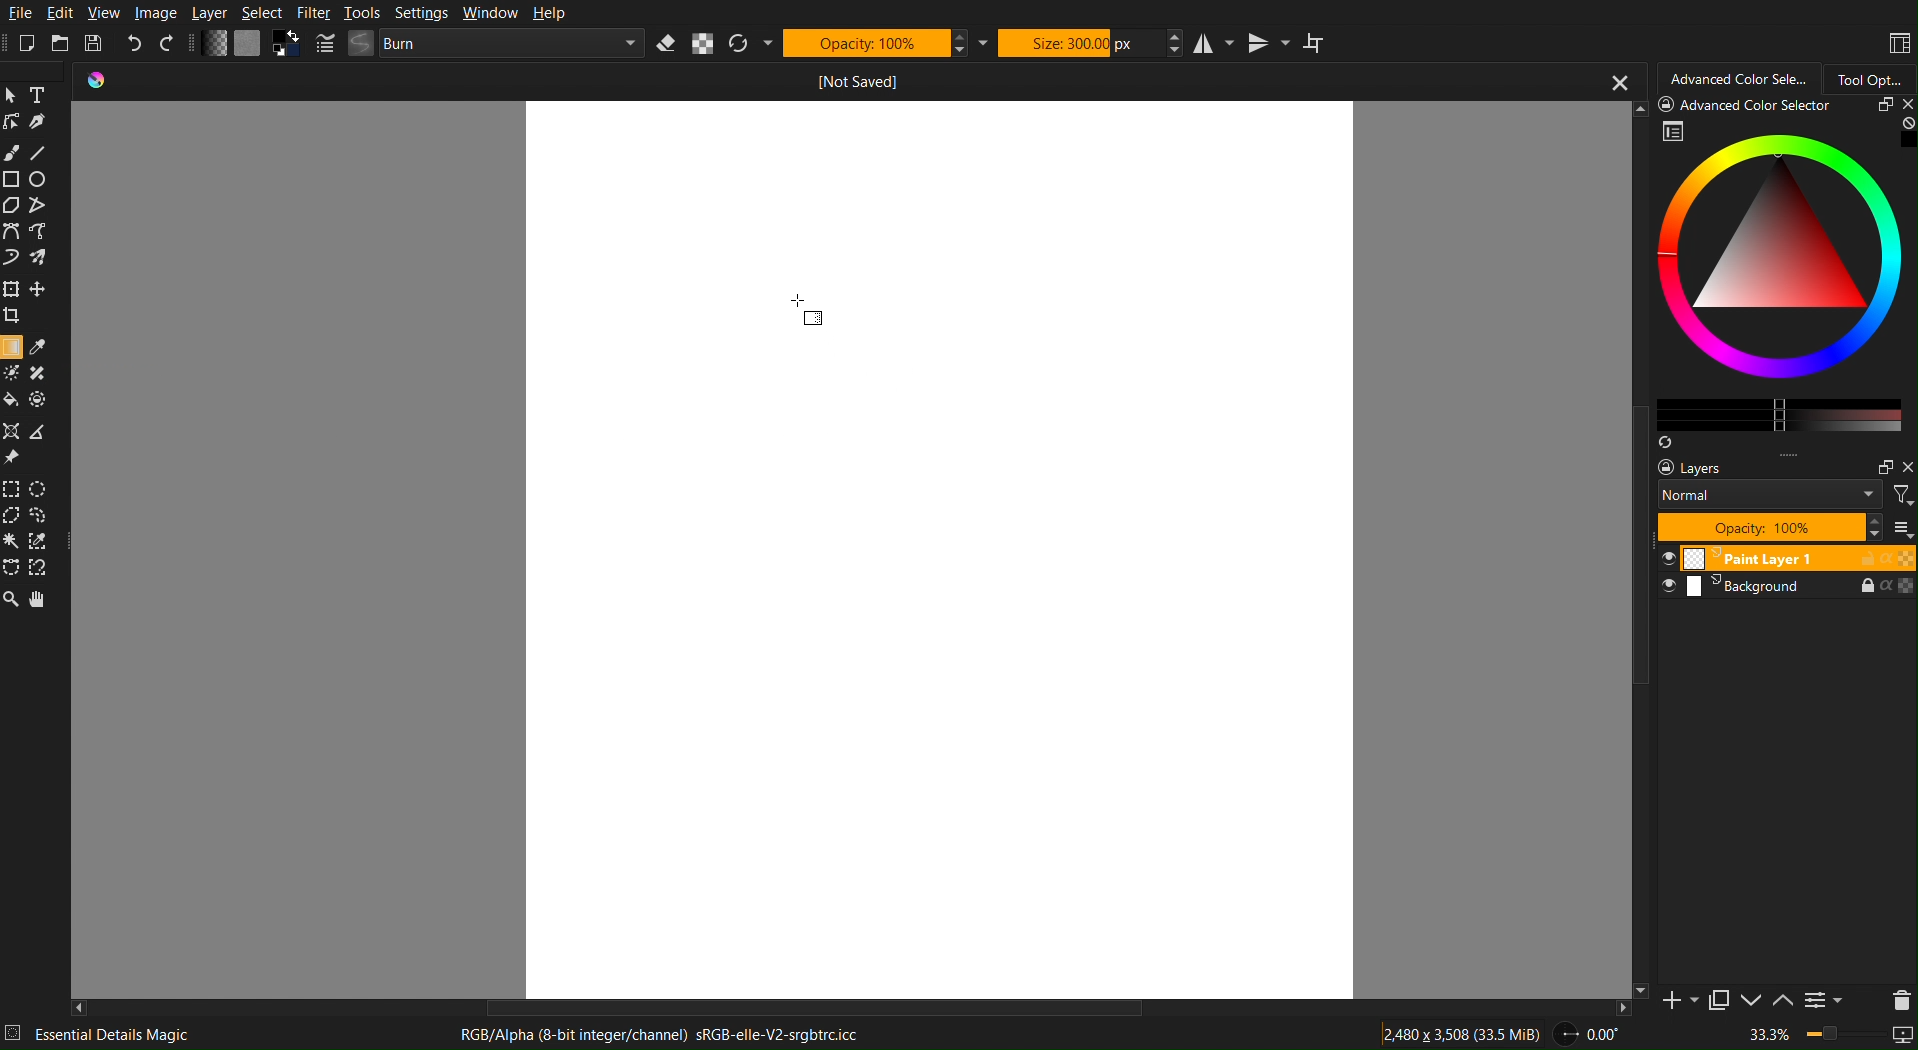  What do you see at coordinates (418, 13) in the screenshot?
I see `Settings` at bounding box center [418, 13].